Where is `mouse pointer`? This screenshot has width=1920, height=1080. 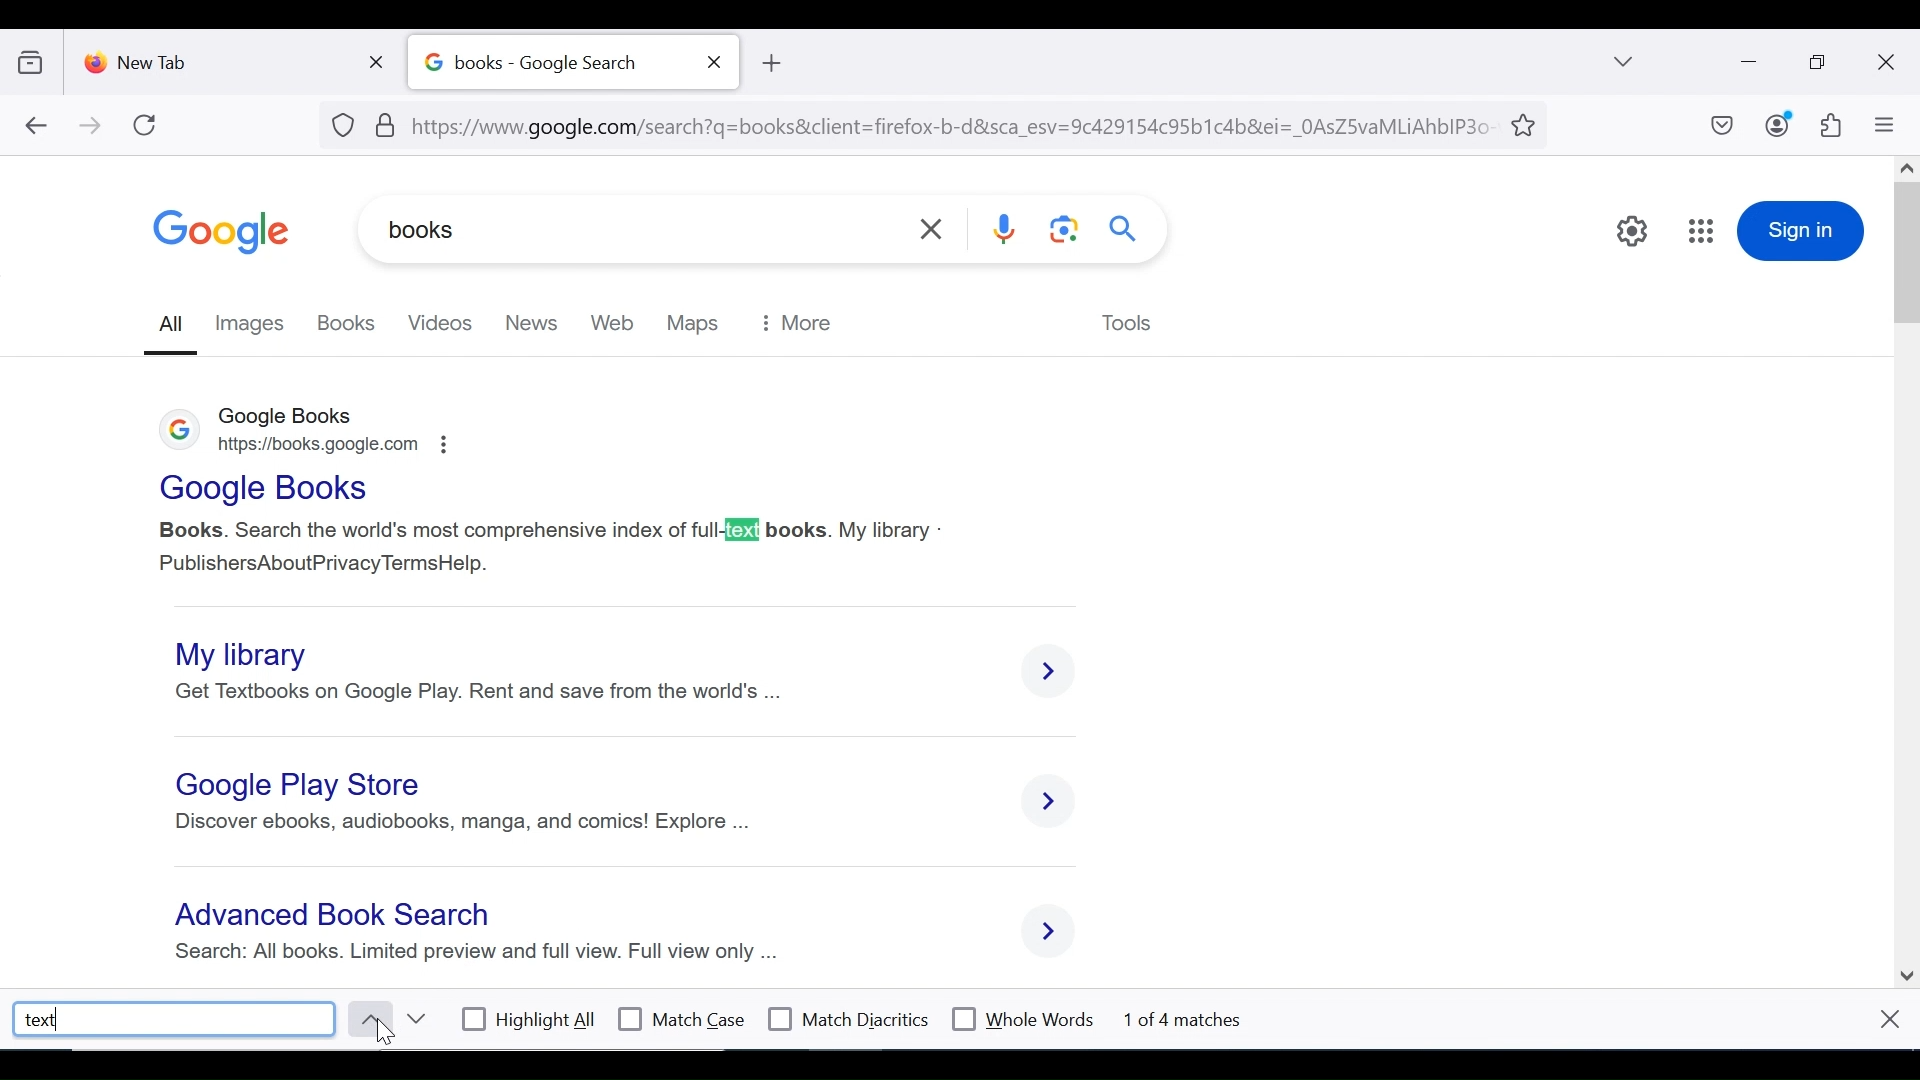
mouse pointer is located at coordinates (387, 1037).